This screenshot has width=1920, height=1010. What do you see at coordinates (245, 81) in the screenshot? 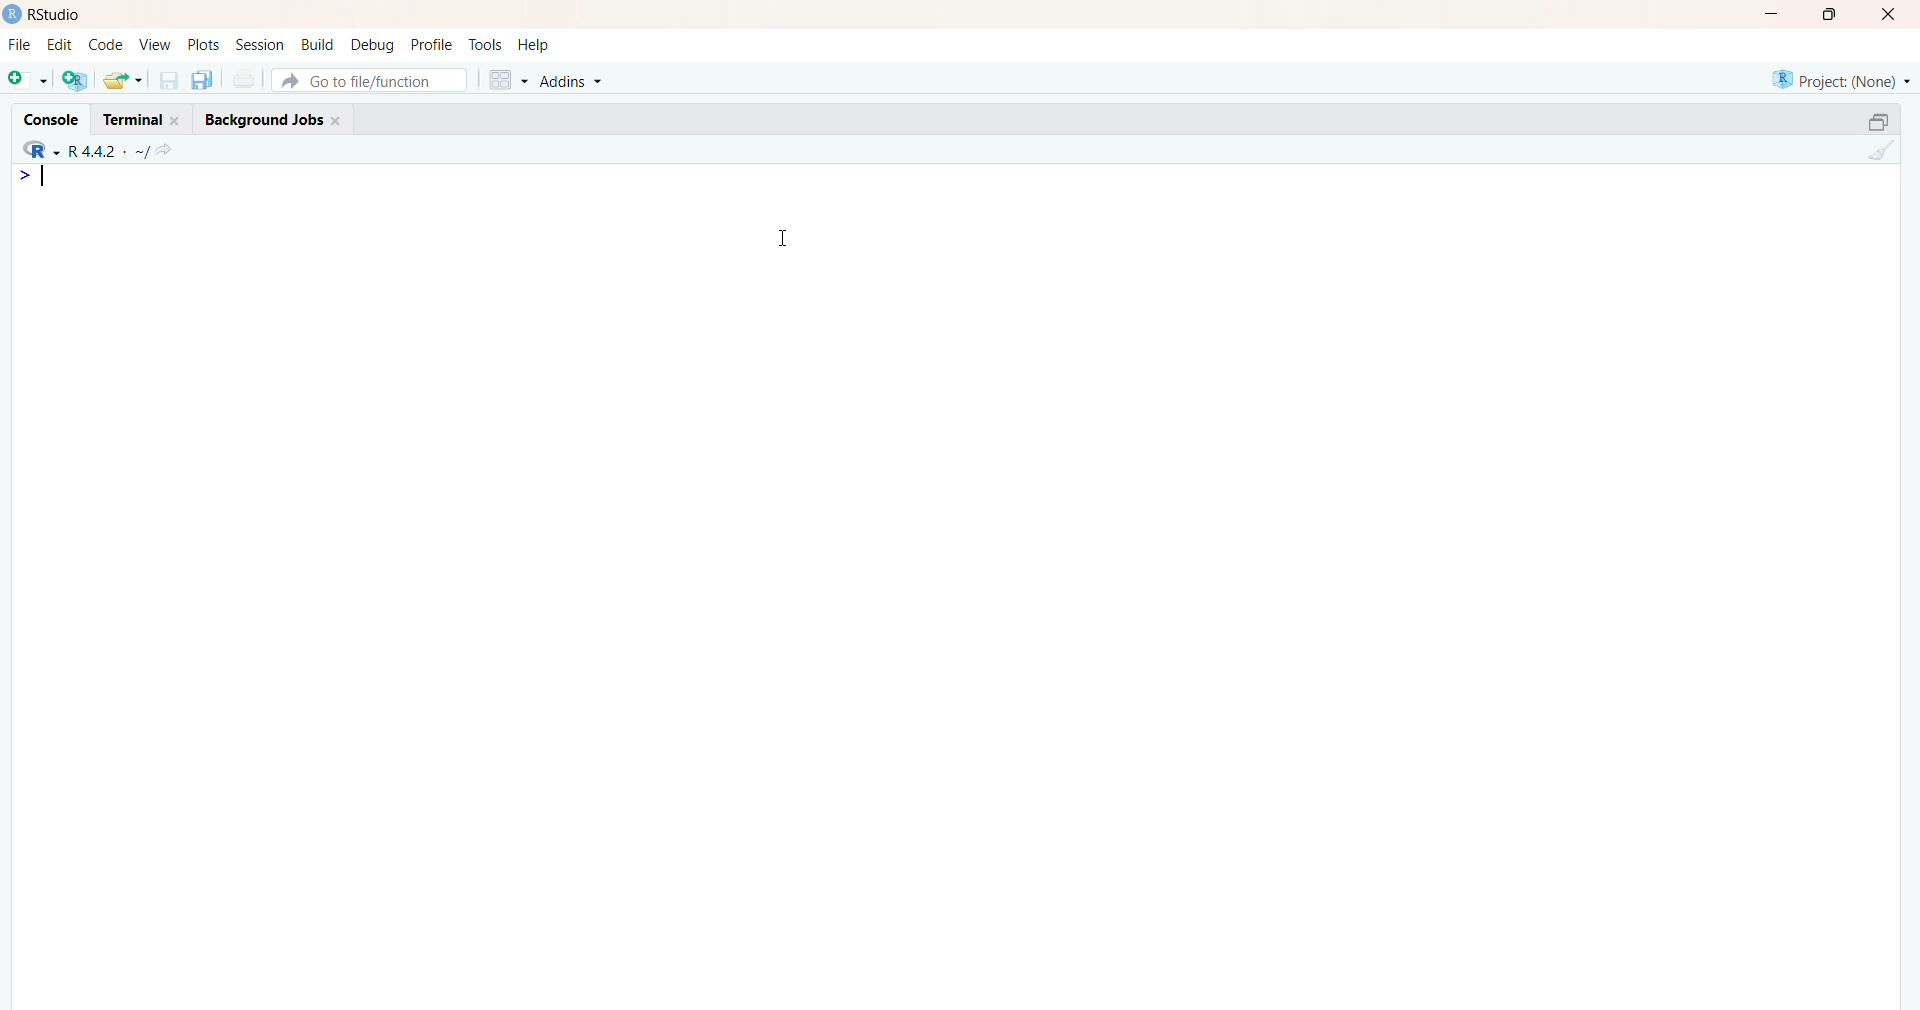
I see `print the current file` at bounding box center [245, 81].